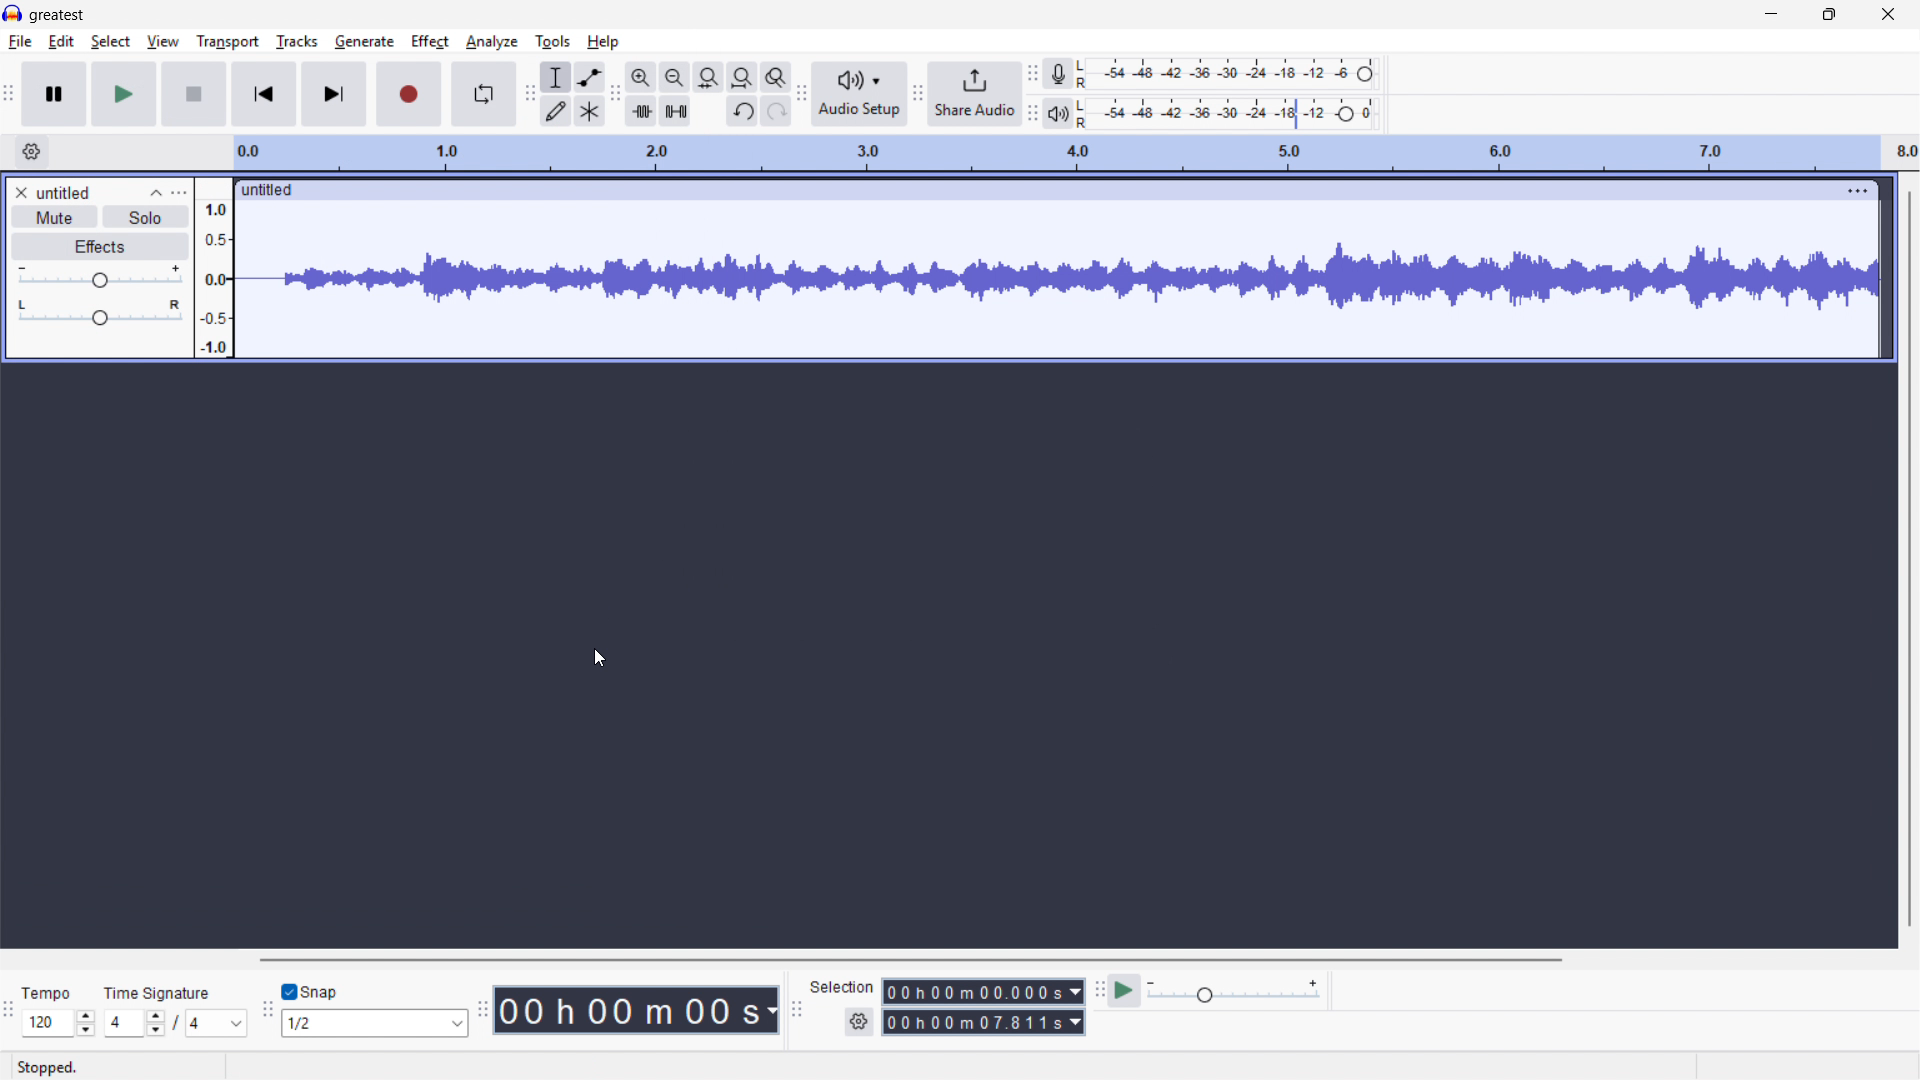 Image resolution: width=1920 pixels, height=1080 pixels. Describe the element at coordinates (843, 987) in the screenshot. I see `selection` at that location.